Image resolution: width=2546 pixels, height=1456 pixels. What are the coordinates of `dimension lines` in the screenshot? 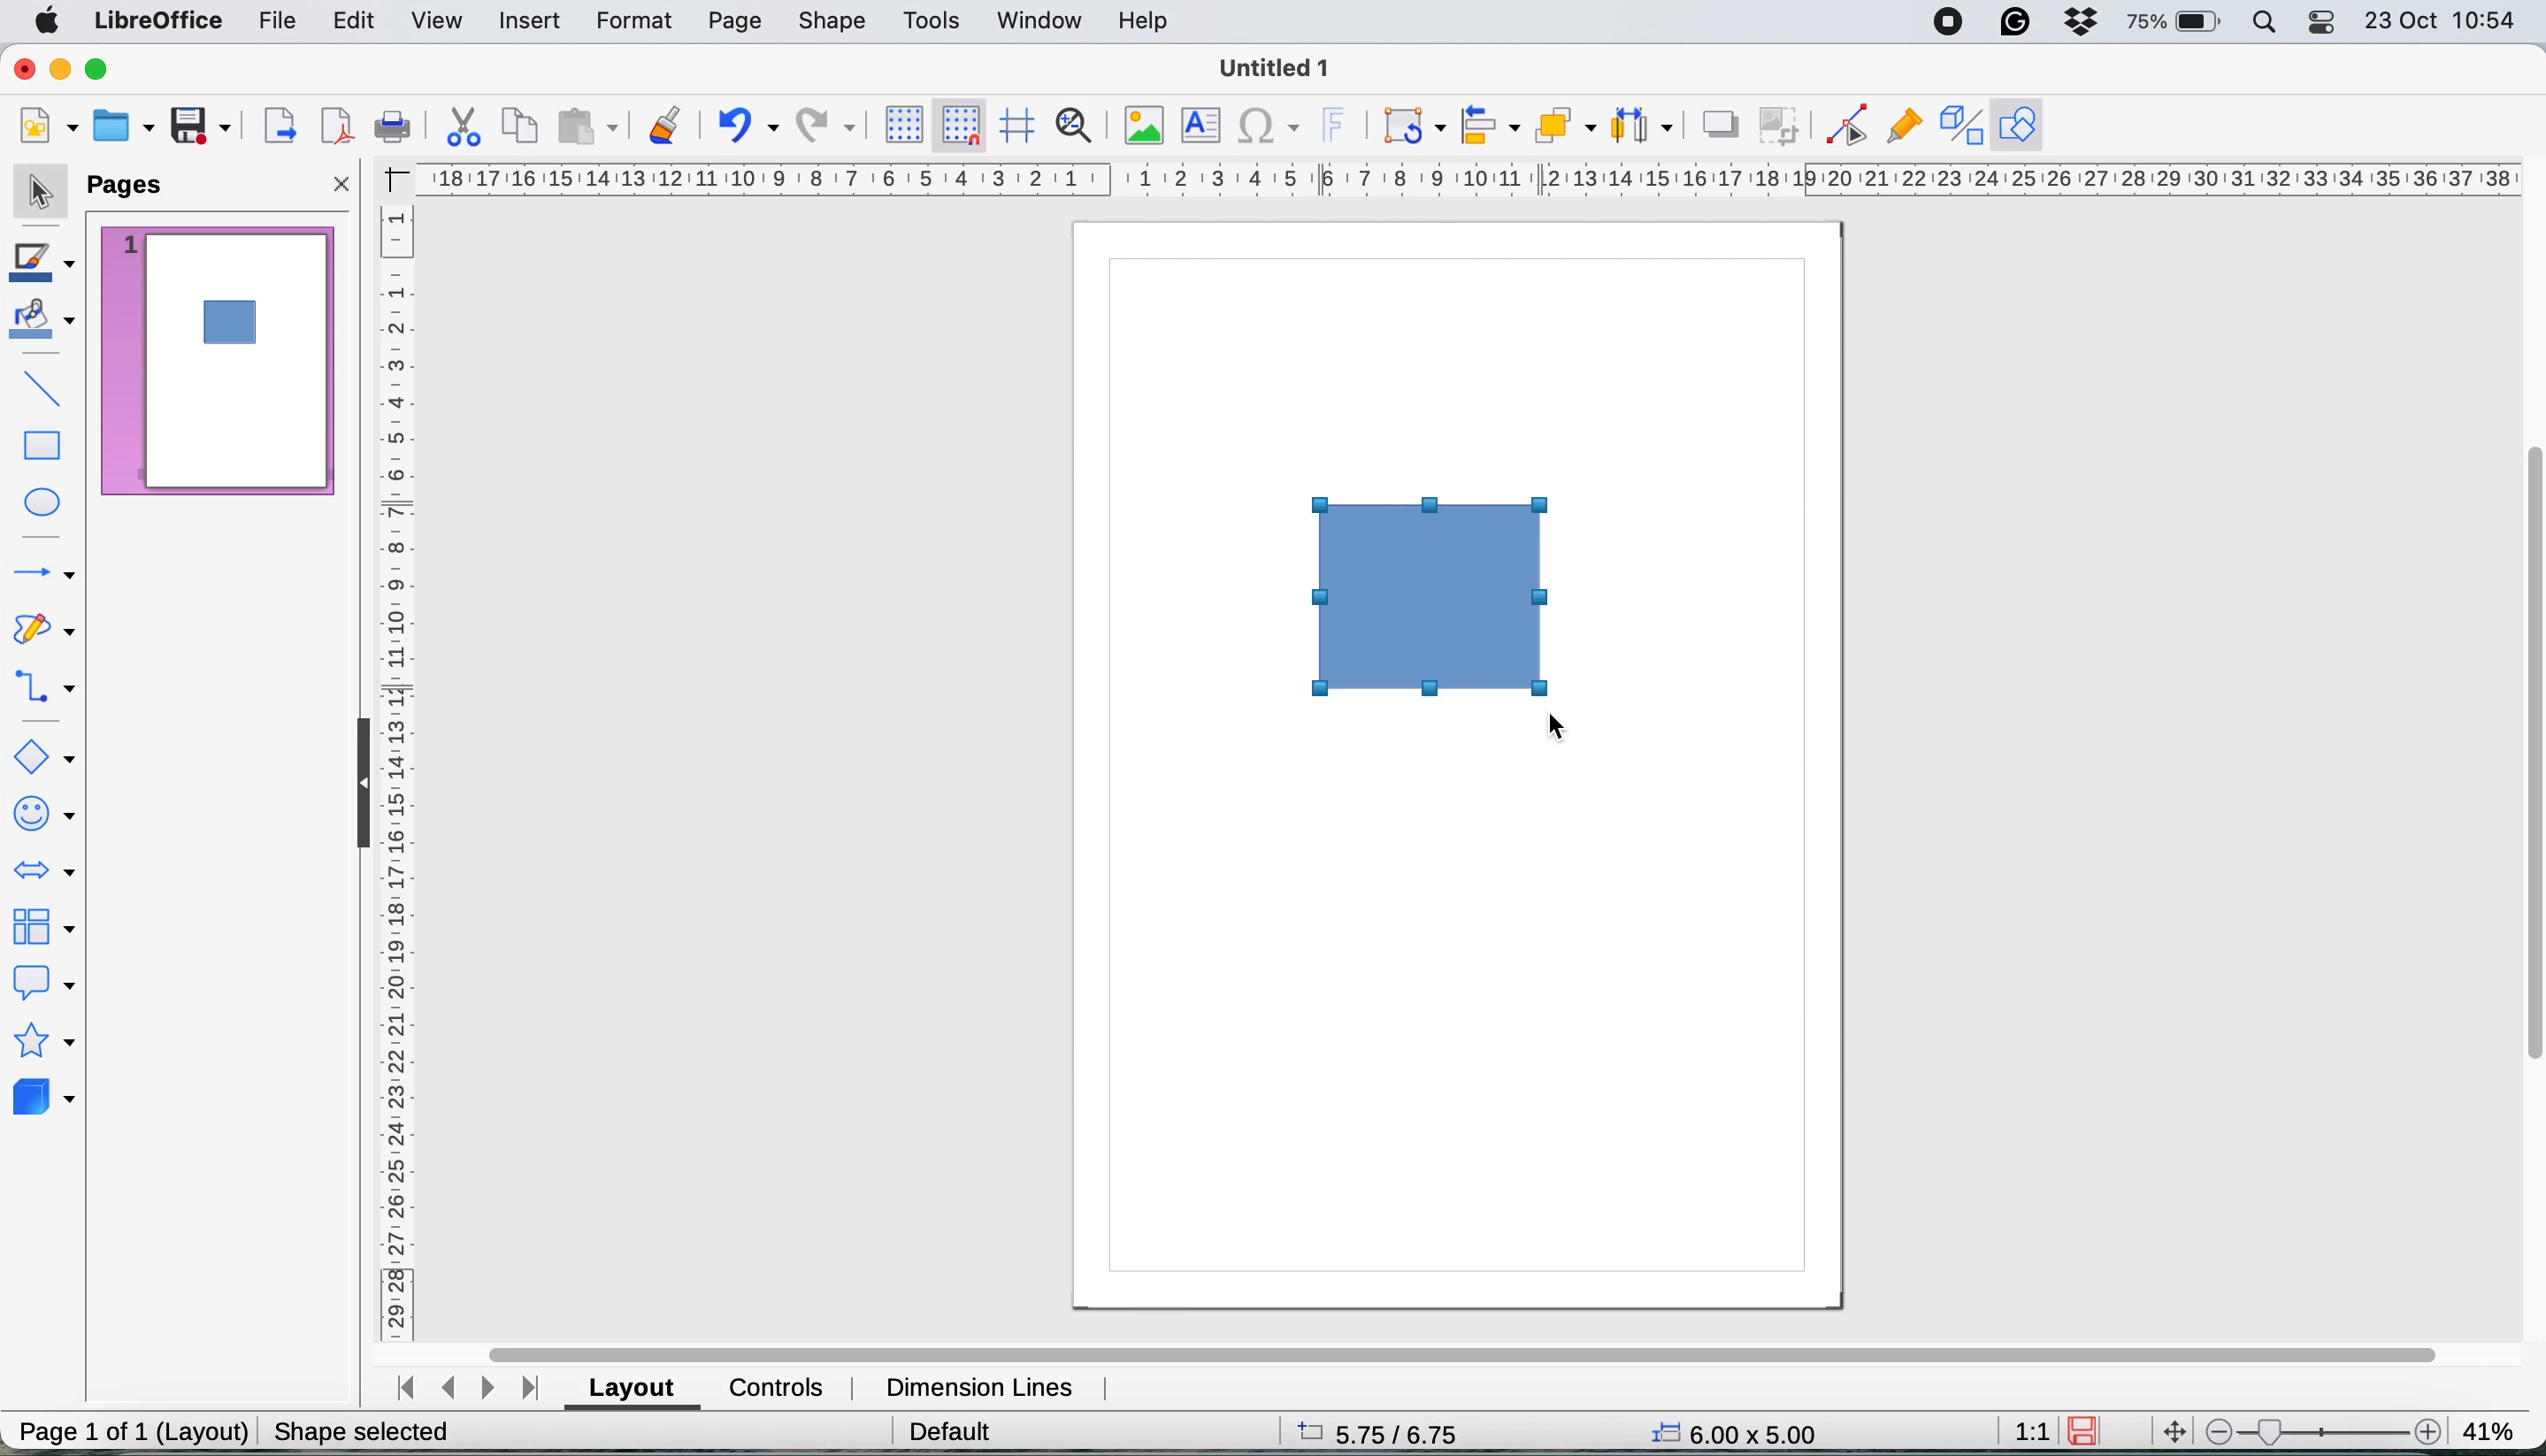 It's located at (982, 1385).